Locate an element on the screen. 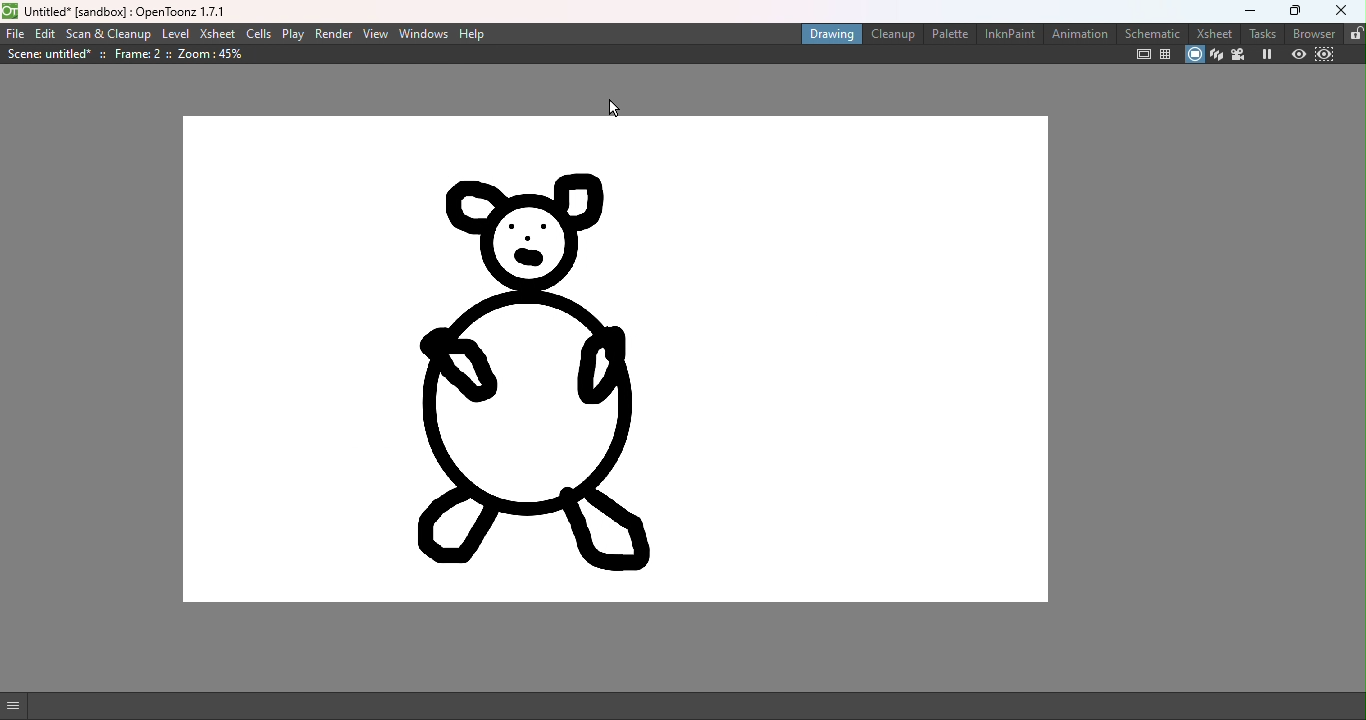 Image resolution: width=1366 pixels, height=720 pixels. Camera stand view is located at coordinates (1193, 55).